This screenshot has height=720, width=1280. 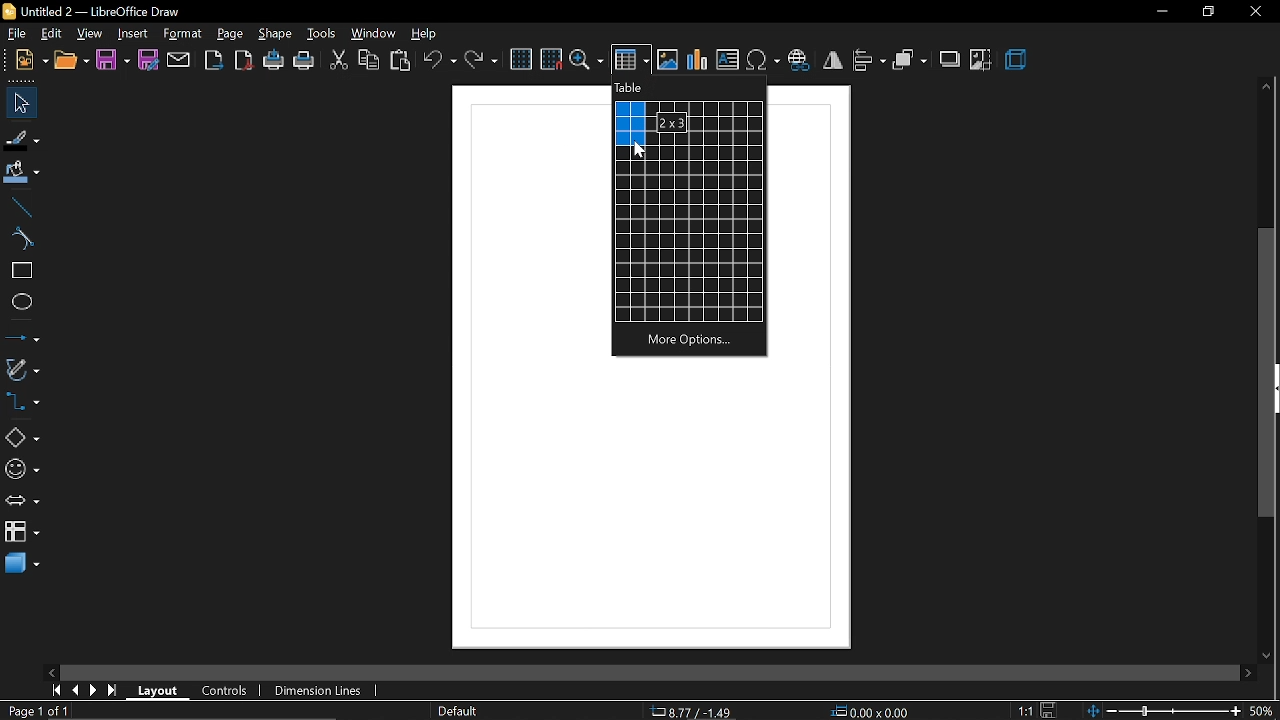 What do you see at coordinates (178, 60) in the screenshot?
I see `attach` at bounding box center [178, 60].